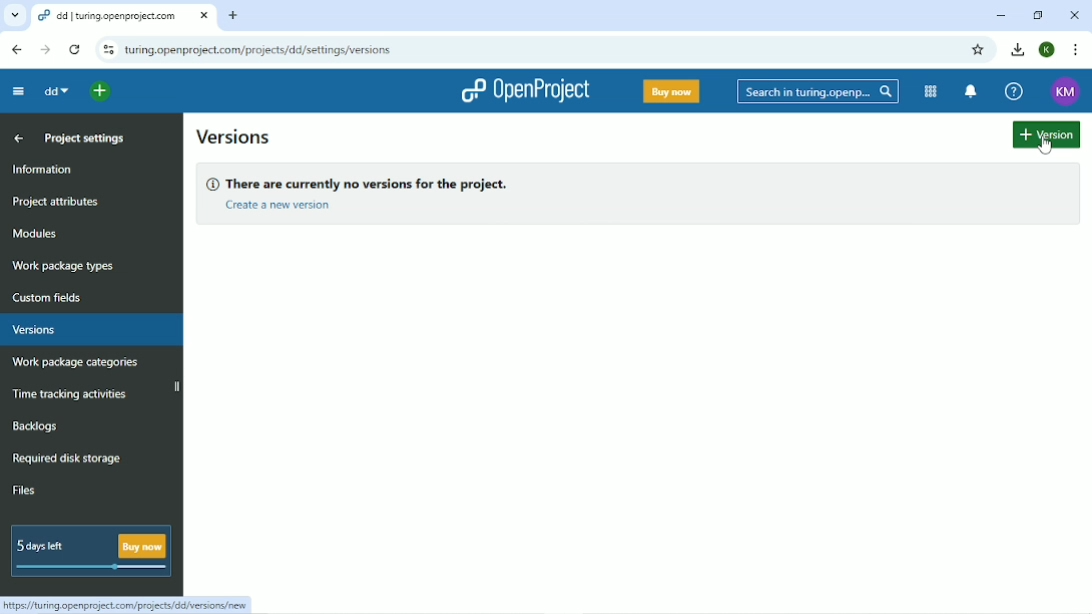 The width and height of the screenshot is (1092, 614). Describe the element at coordinates (14, 14) in the screenshot. I see `Search tabs` at that location.